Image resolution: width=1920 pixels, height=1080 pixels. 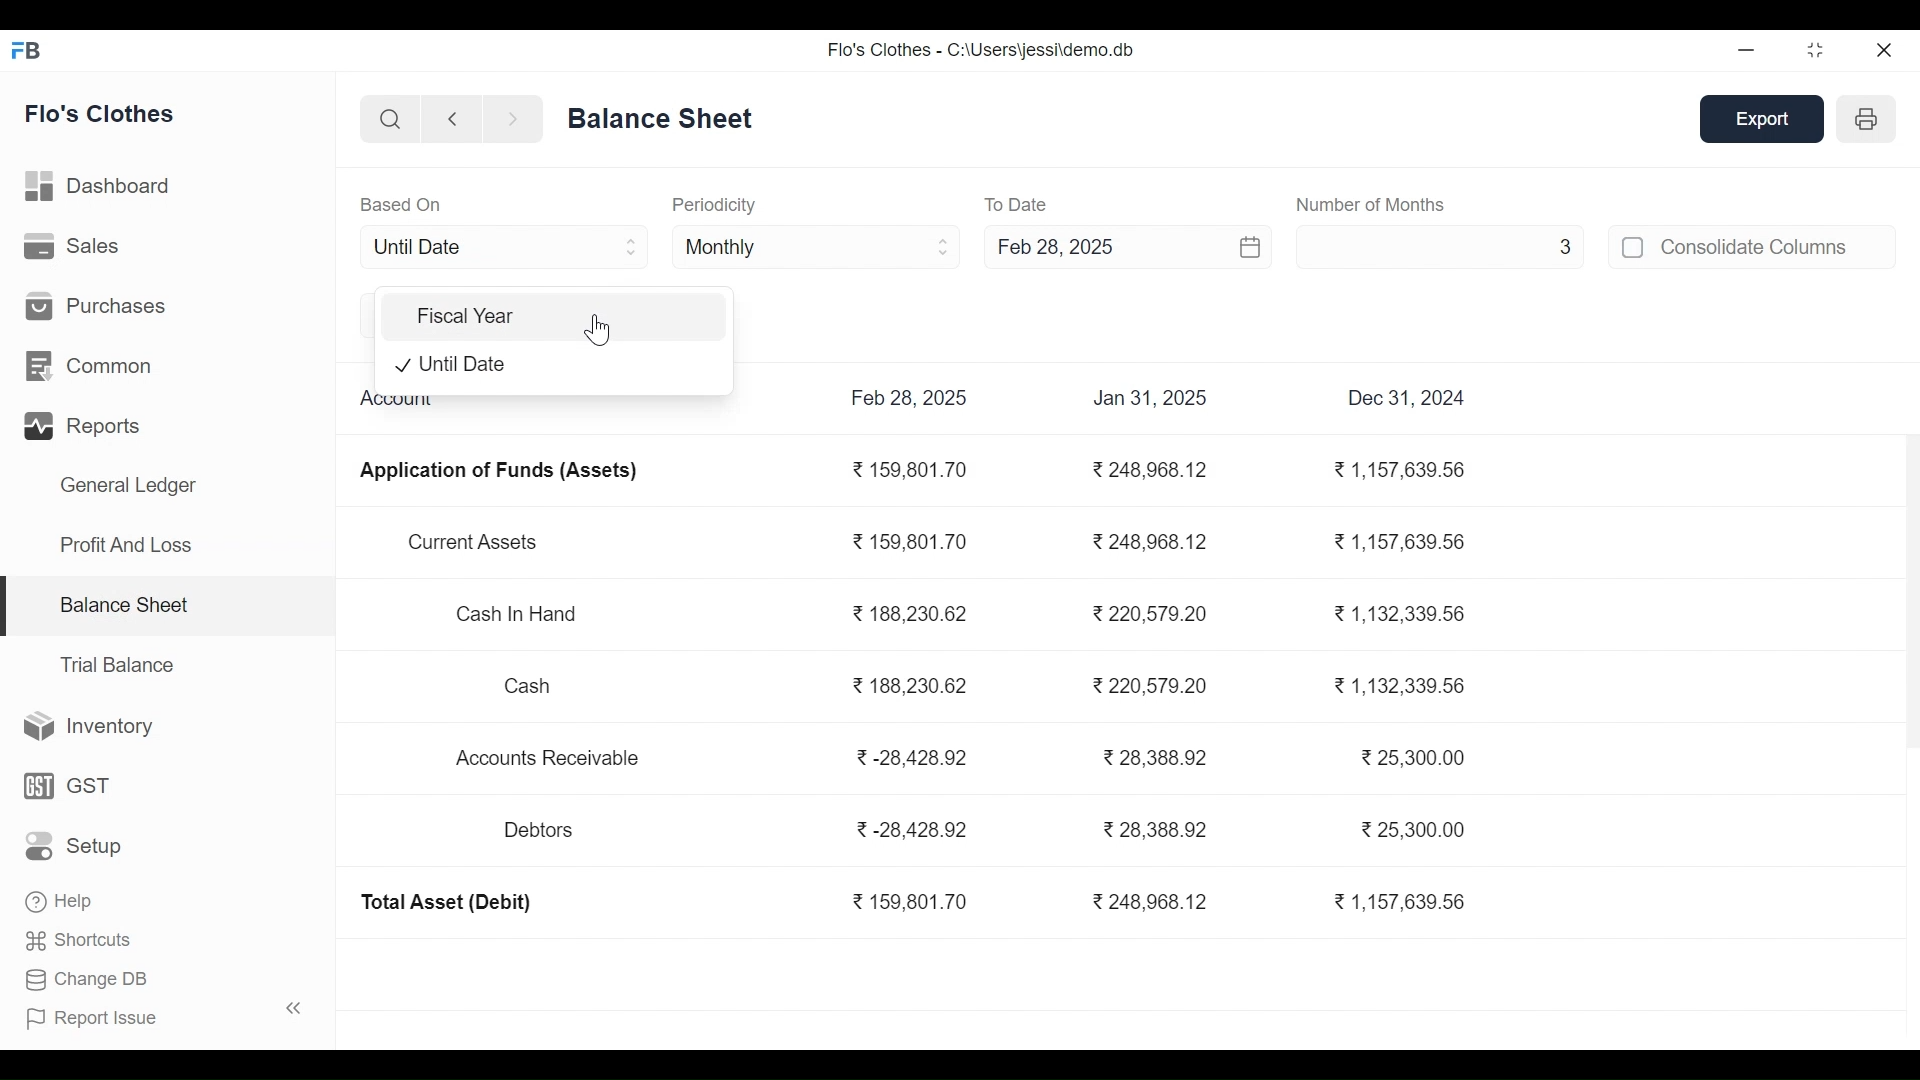 What do you see at coordinates (910, 471) in the screenshot?
I see `159,801.70` at bounding box center [910, 471].